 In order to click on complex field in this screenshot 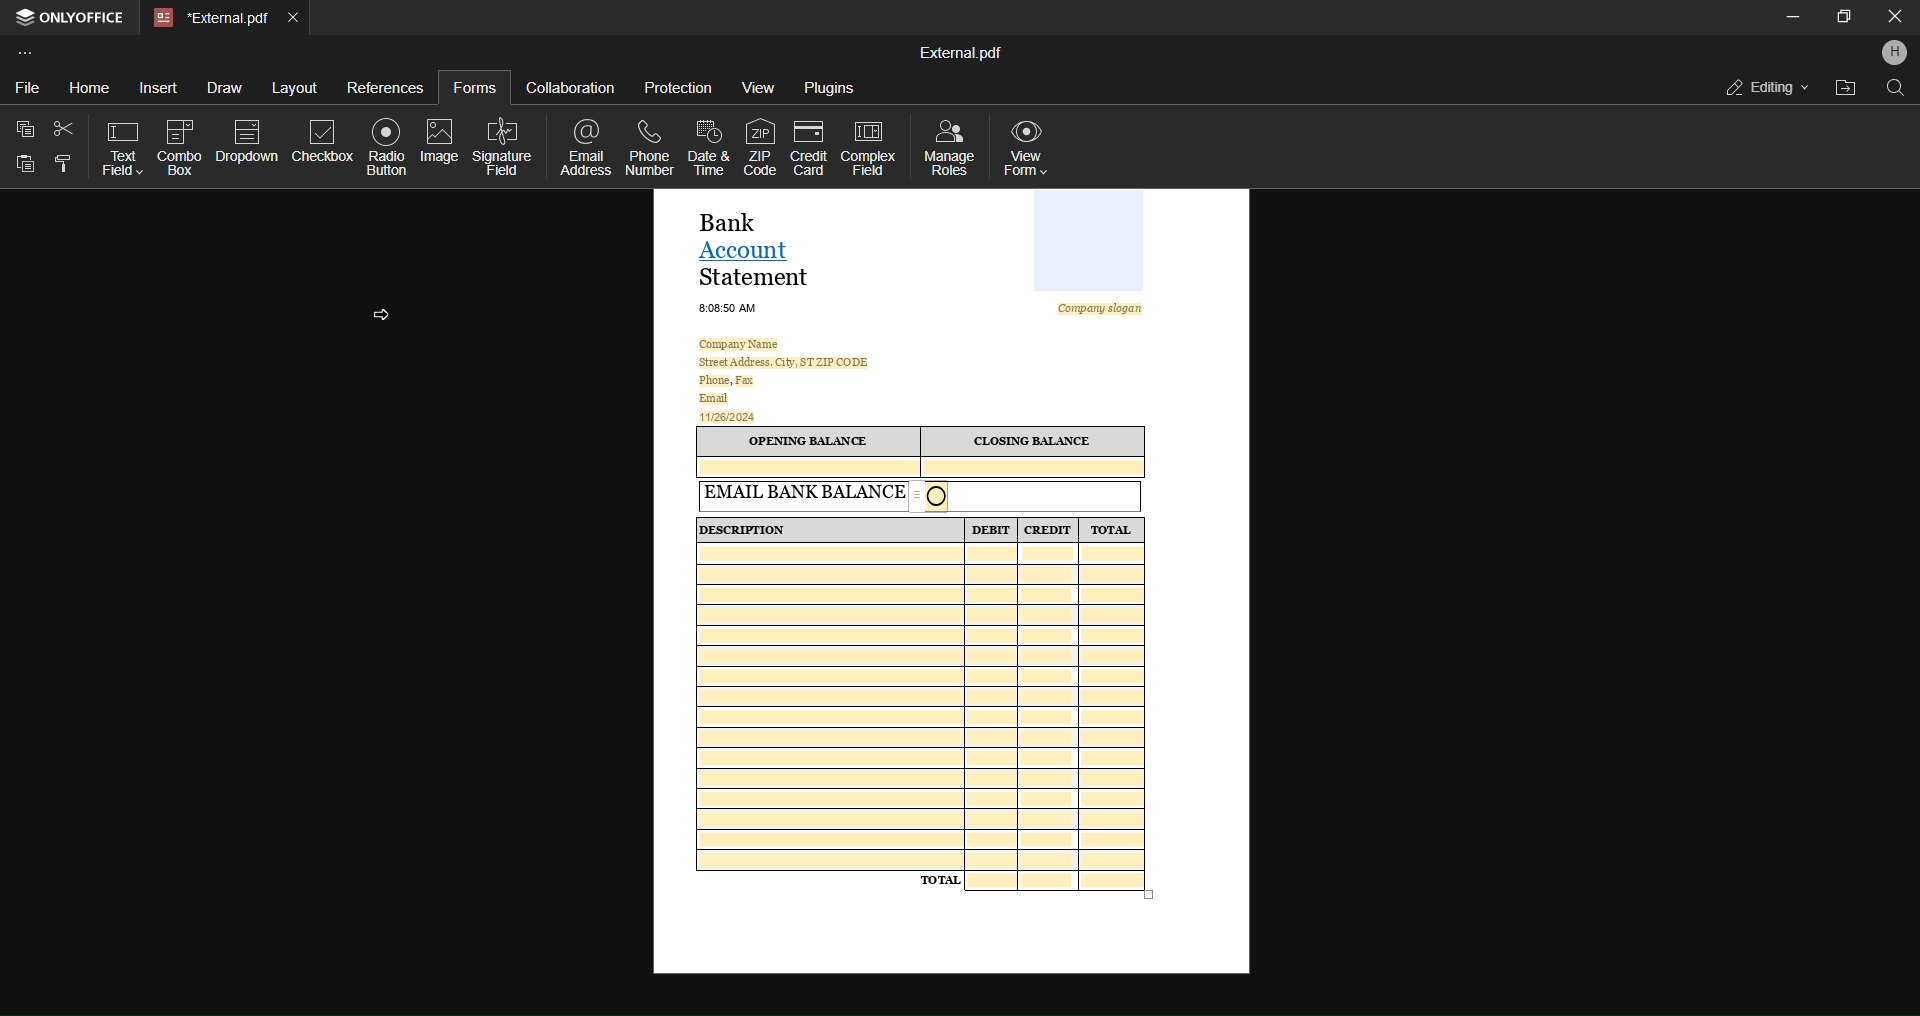, I will do `click(865, 150)`.